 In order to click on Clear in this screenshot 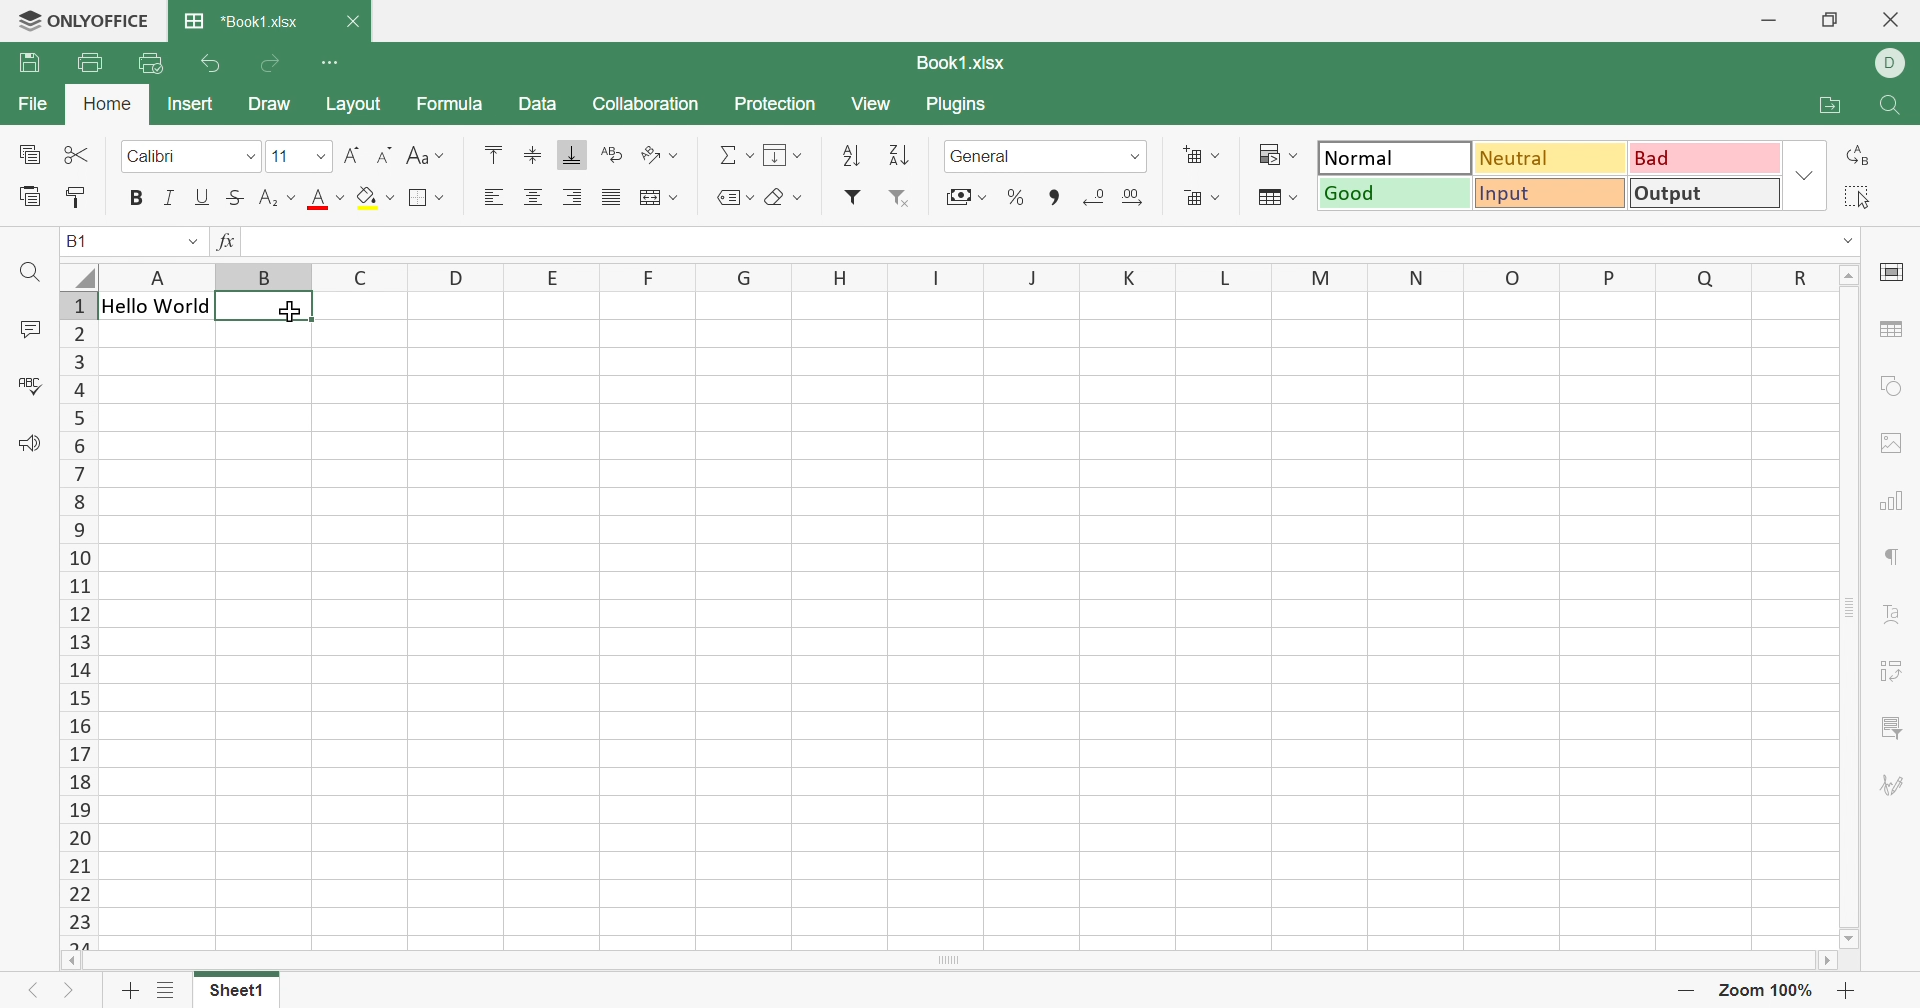, I will do `click(781, 199)`.